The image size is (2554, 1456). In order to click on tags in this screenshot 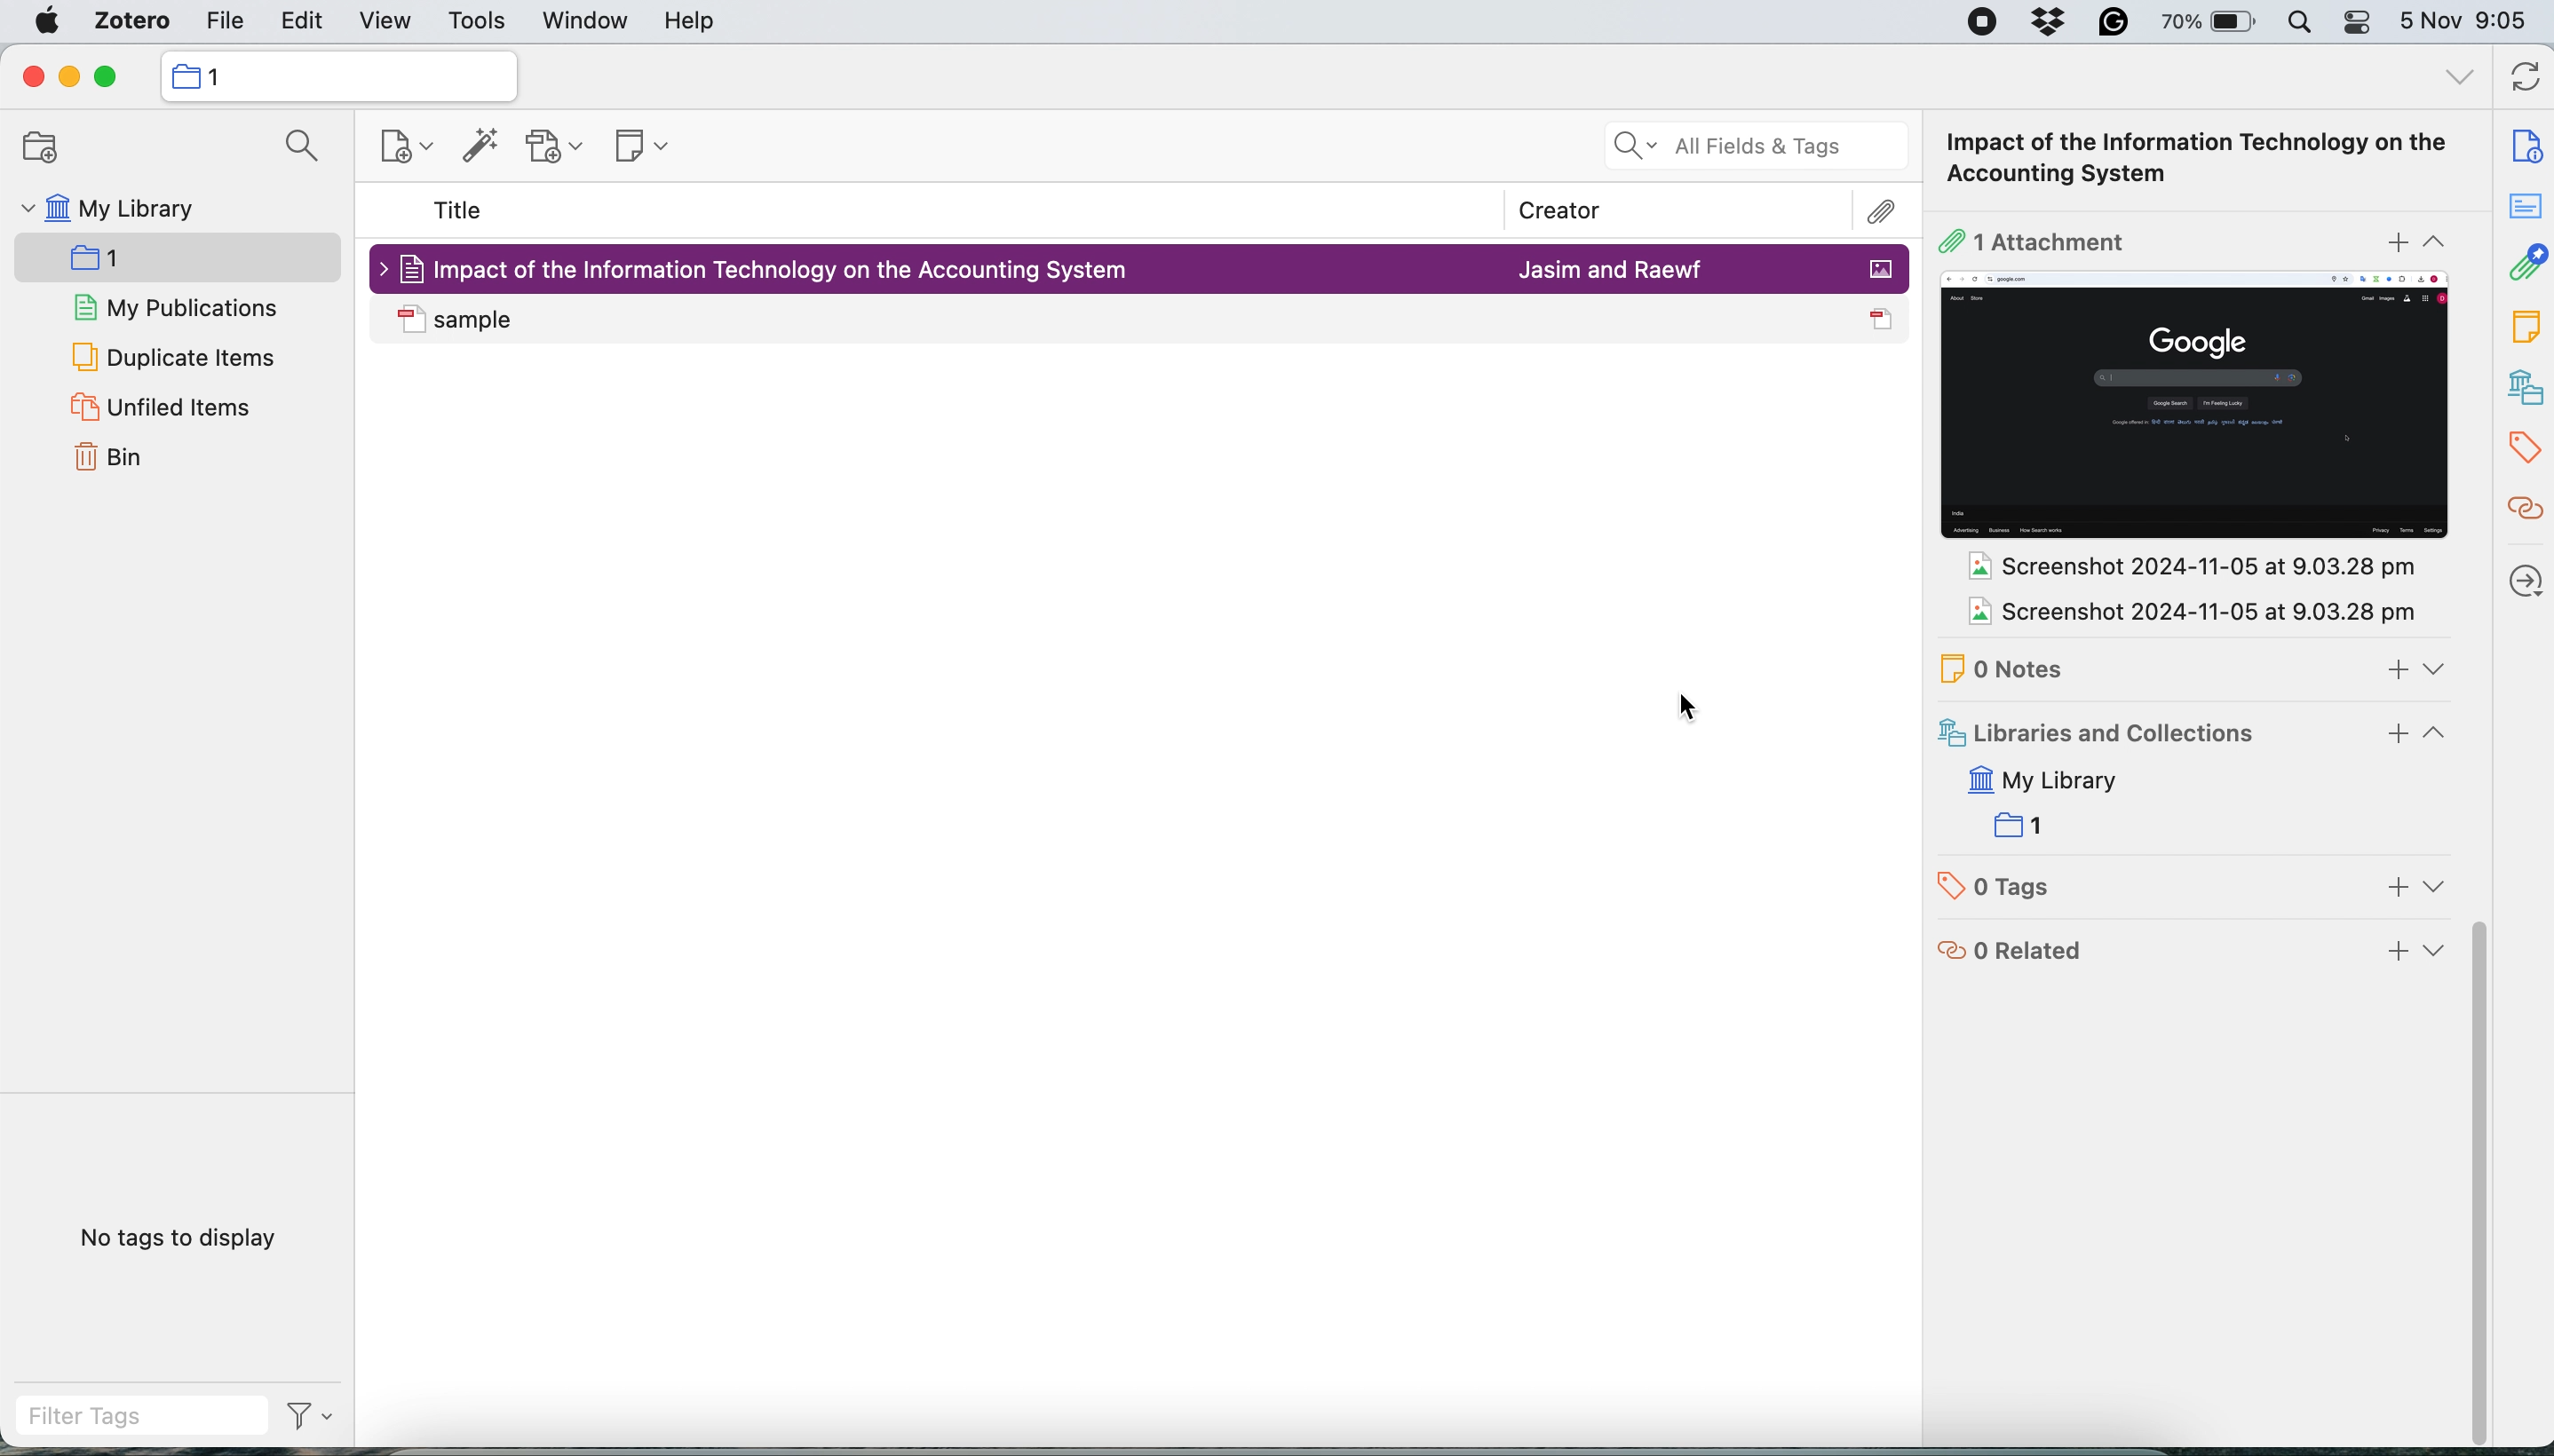, I will do `click(2520, 446)`.